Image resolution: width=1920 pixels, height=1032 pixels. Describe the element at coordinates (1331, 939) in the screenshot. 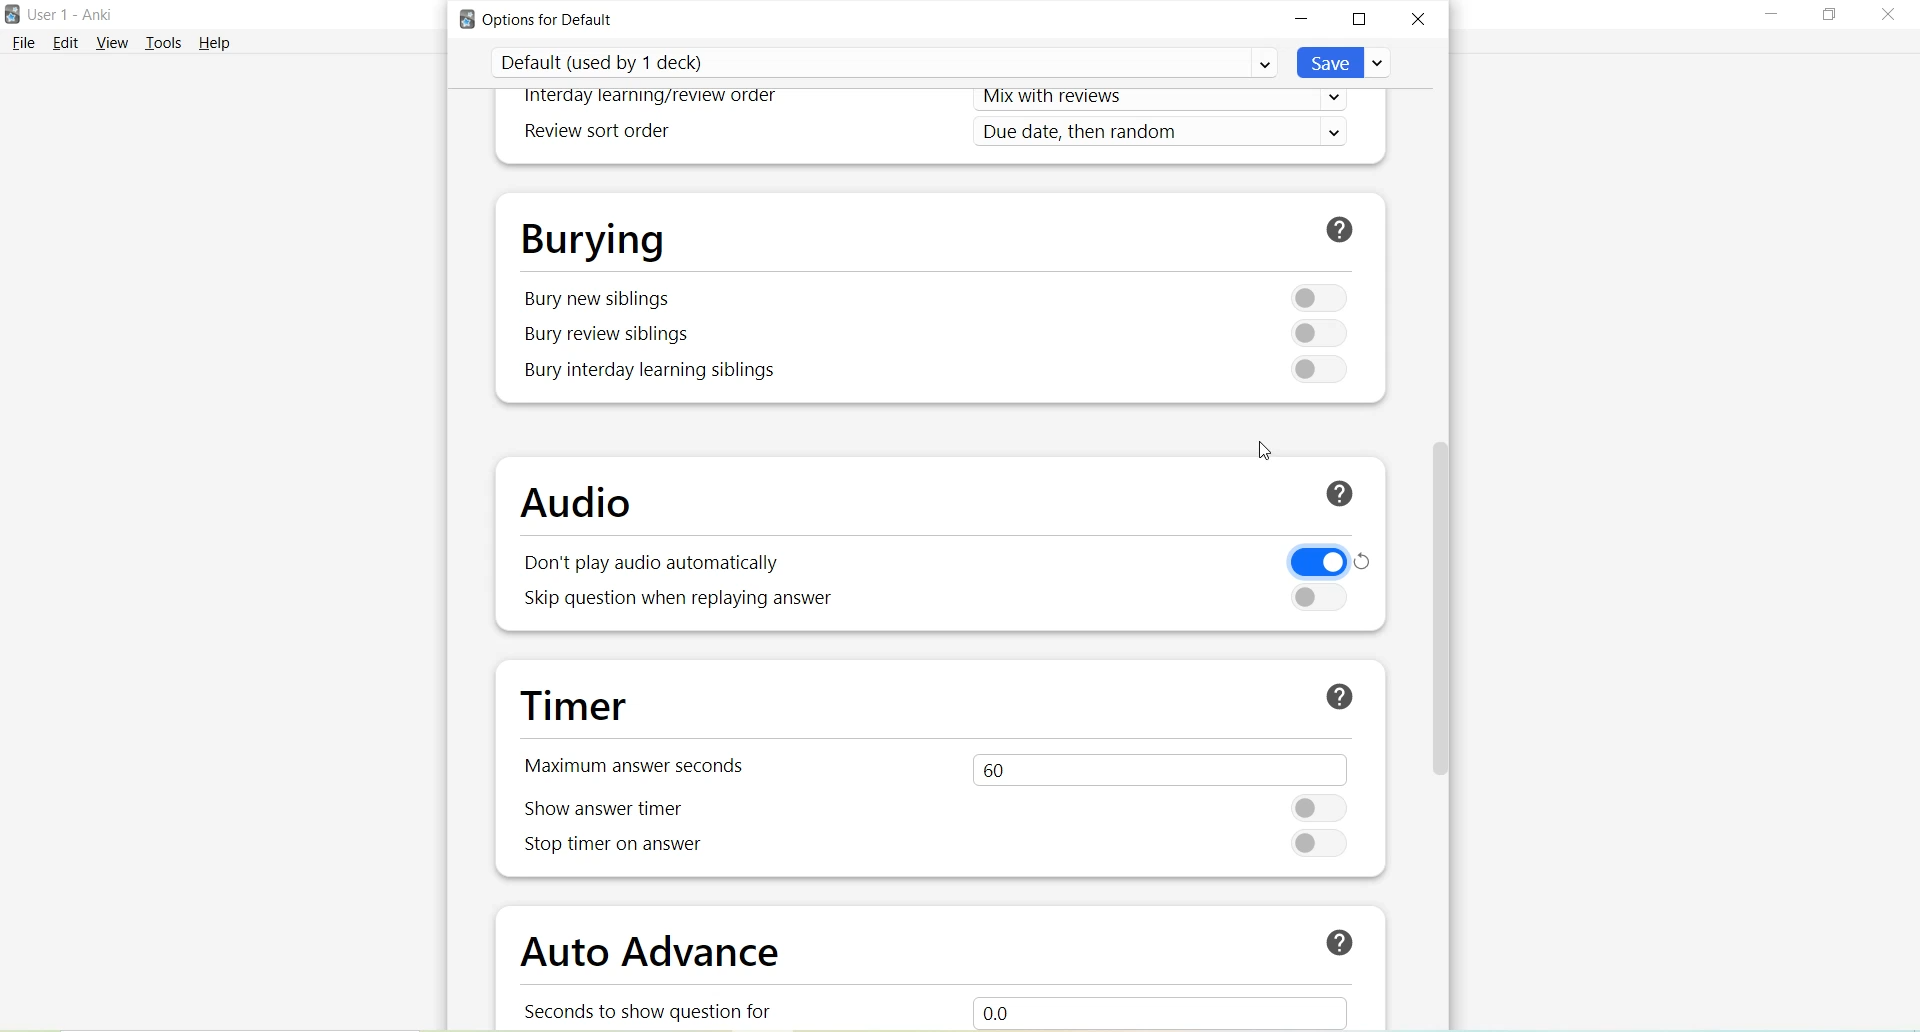

I see `What's this?` at that location.